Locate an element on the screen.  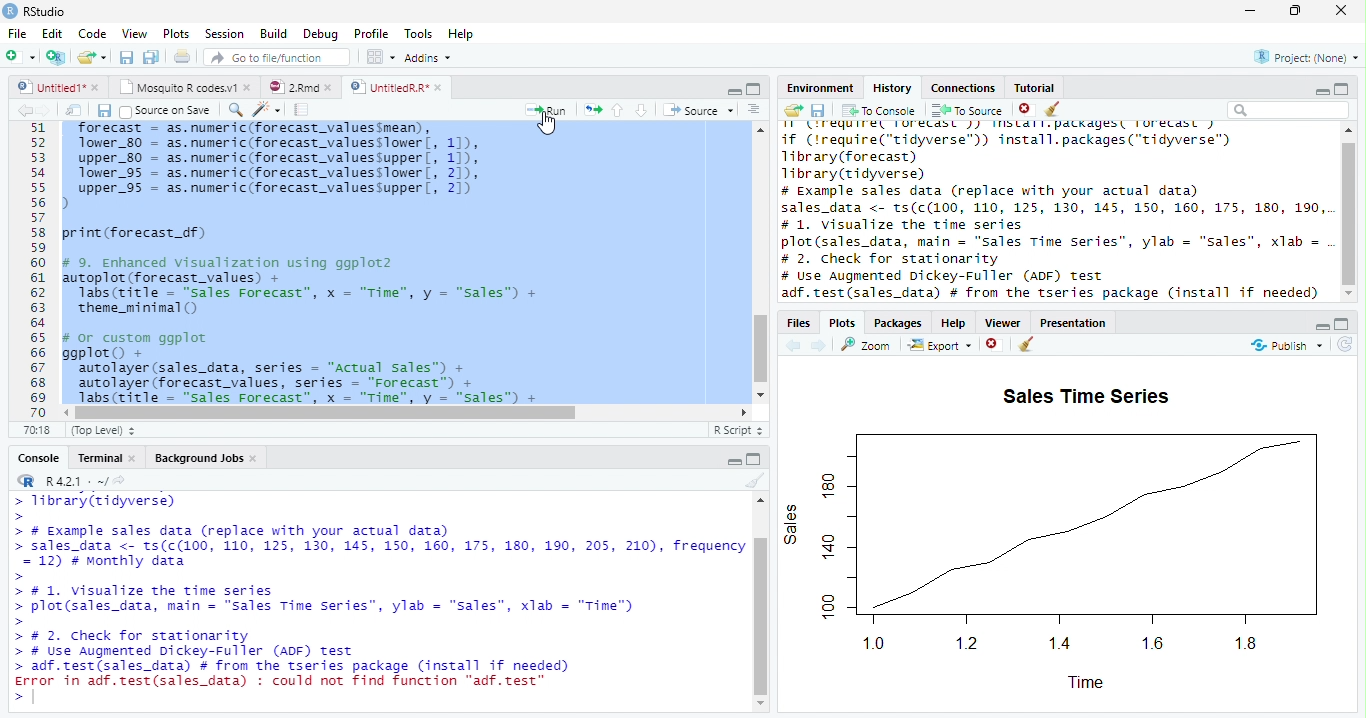
View is located at coordinates (133, 34).